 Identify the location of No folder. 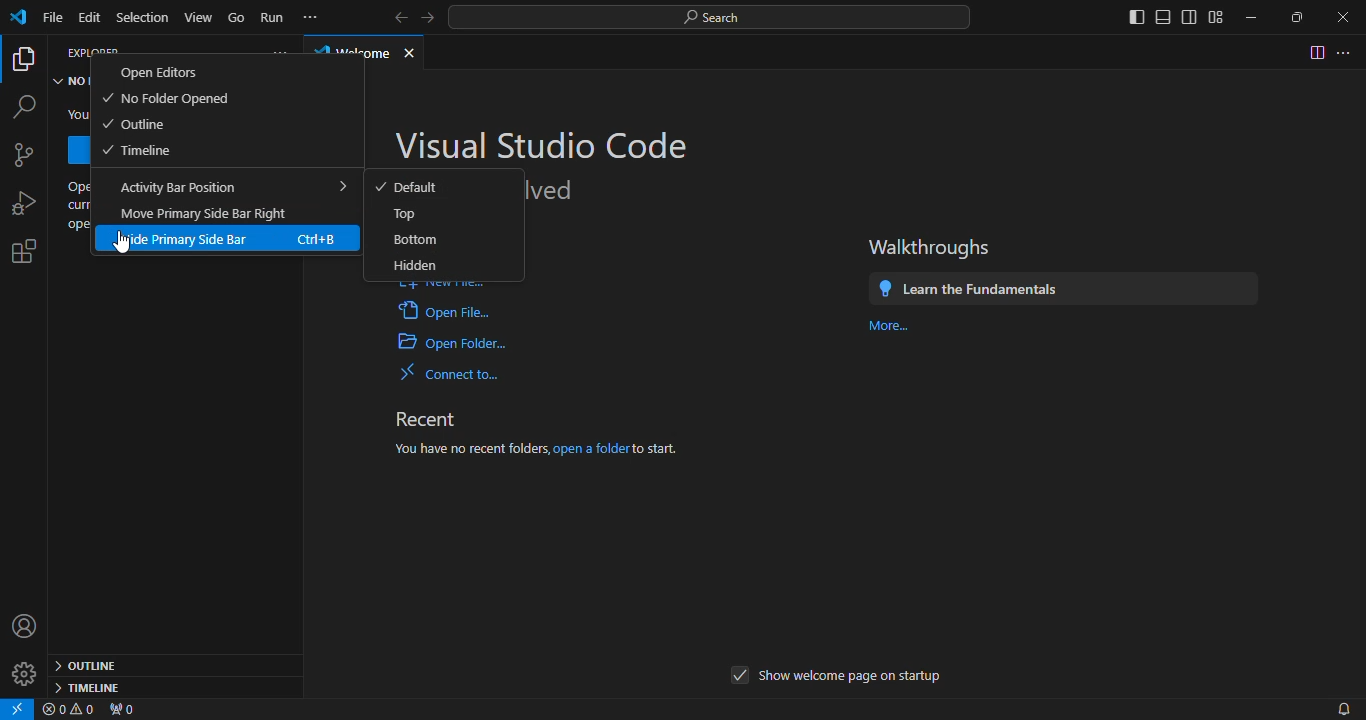
(72, 83).